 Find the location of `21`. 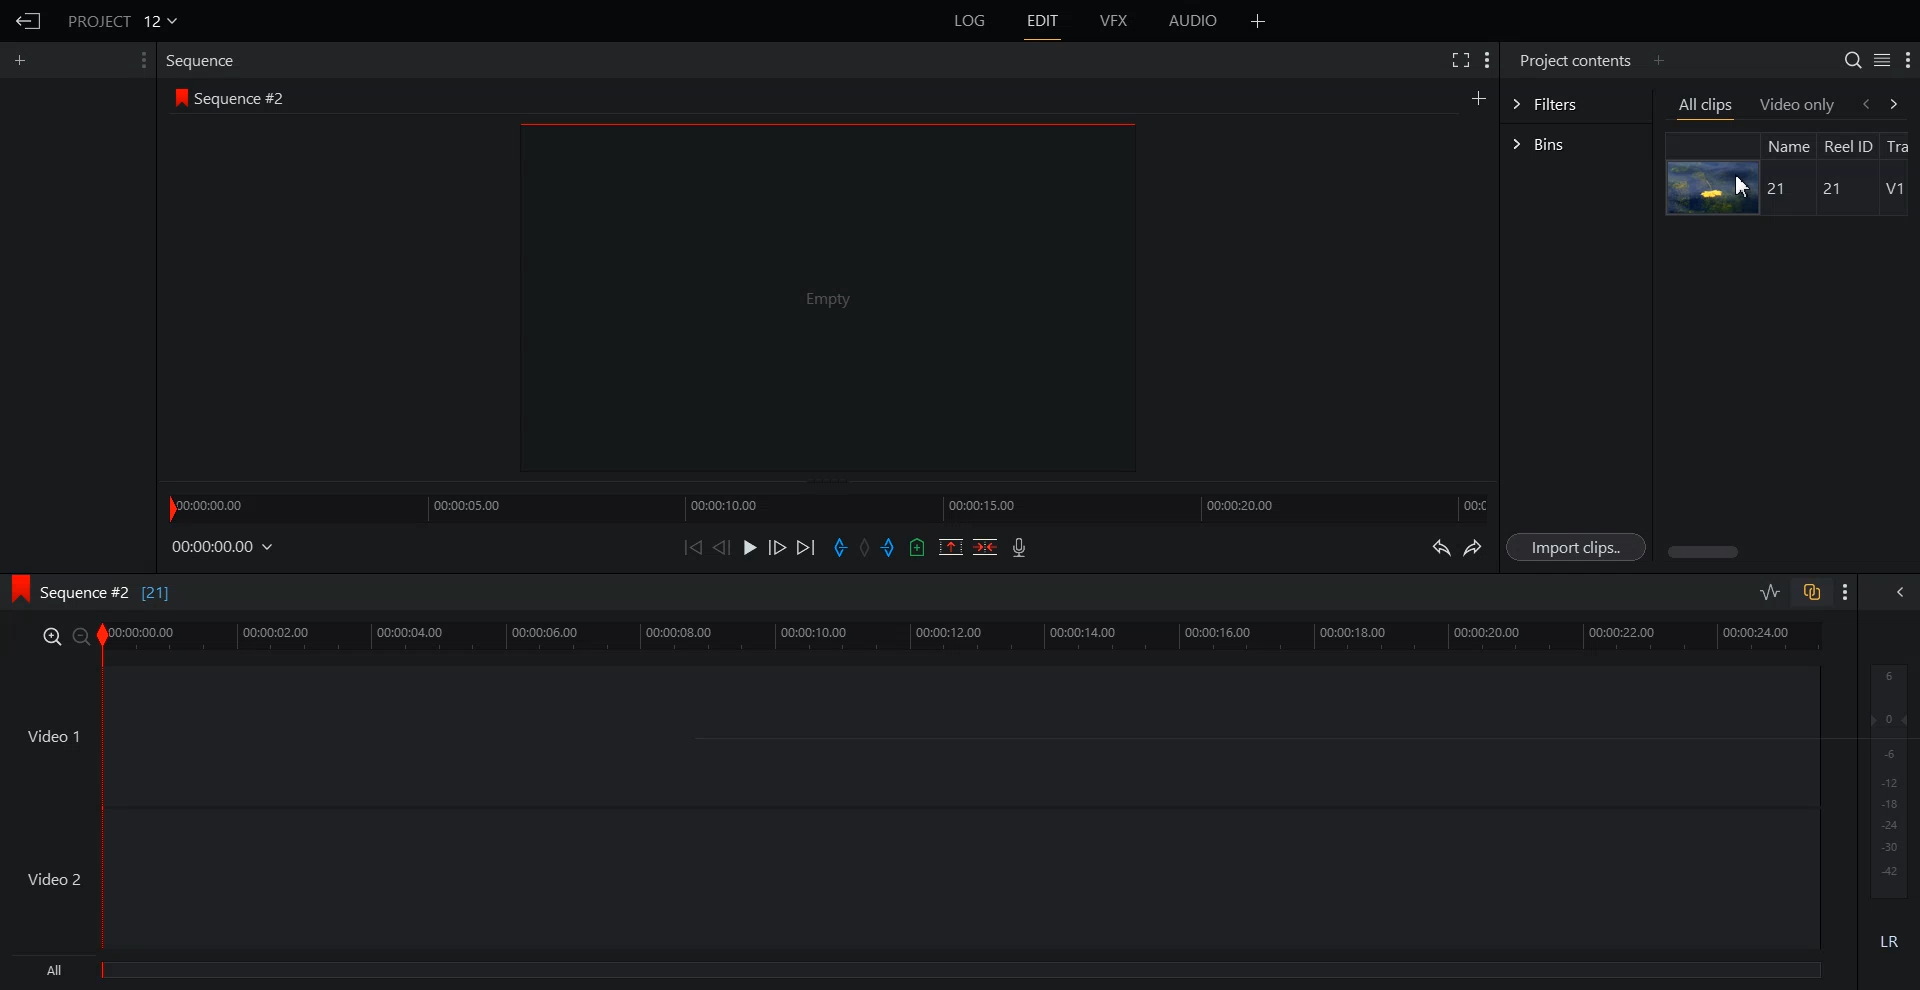

21 is located at coordinates (1828, 189).